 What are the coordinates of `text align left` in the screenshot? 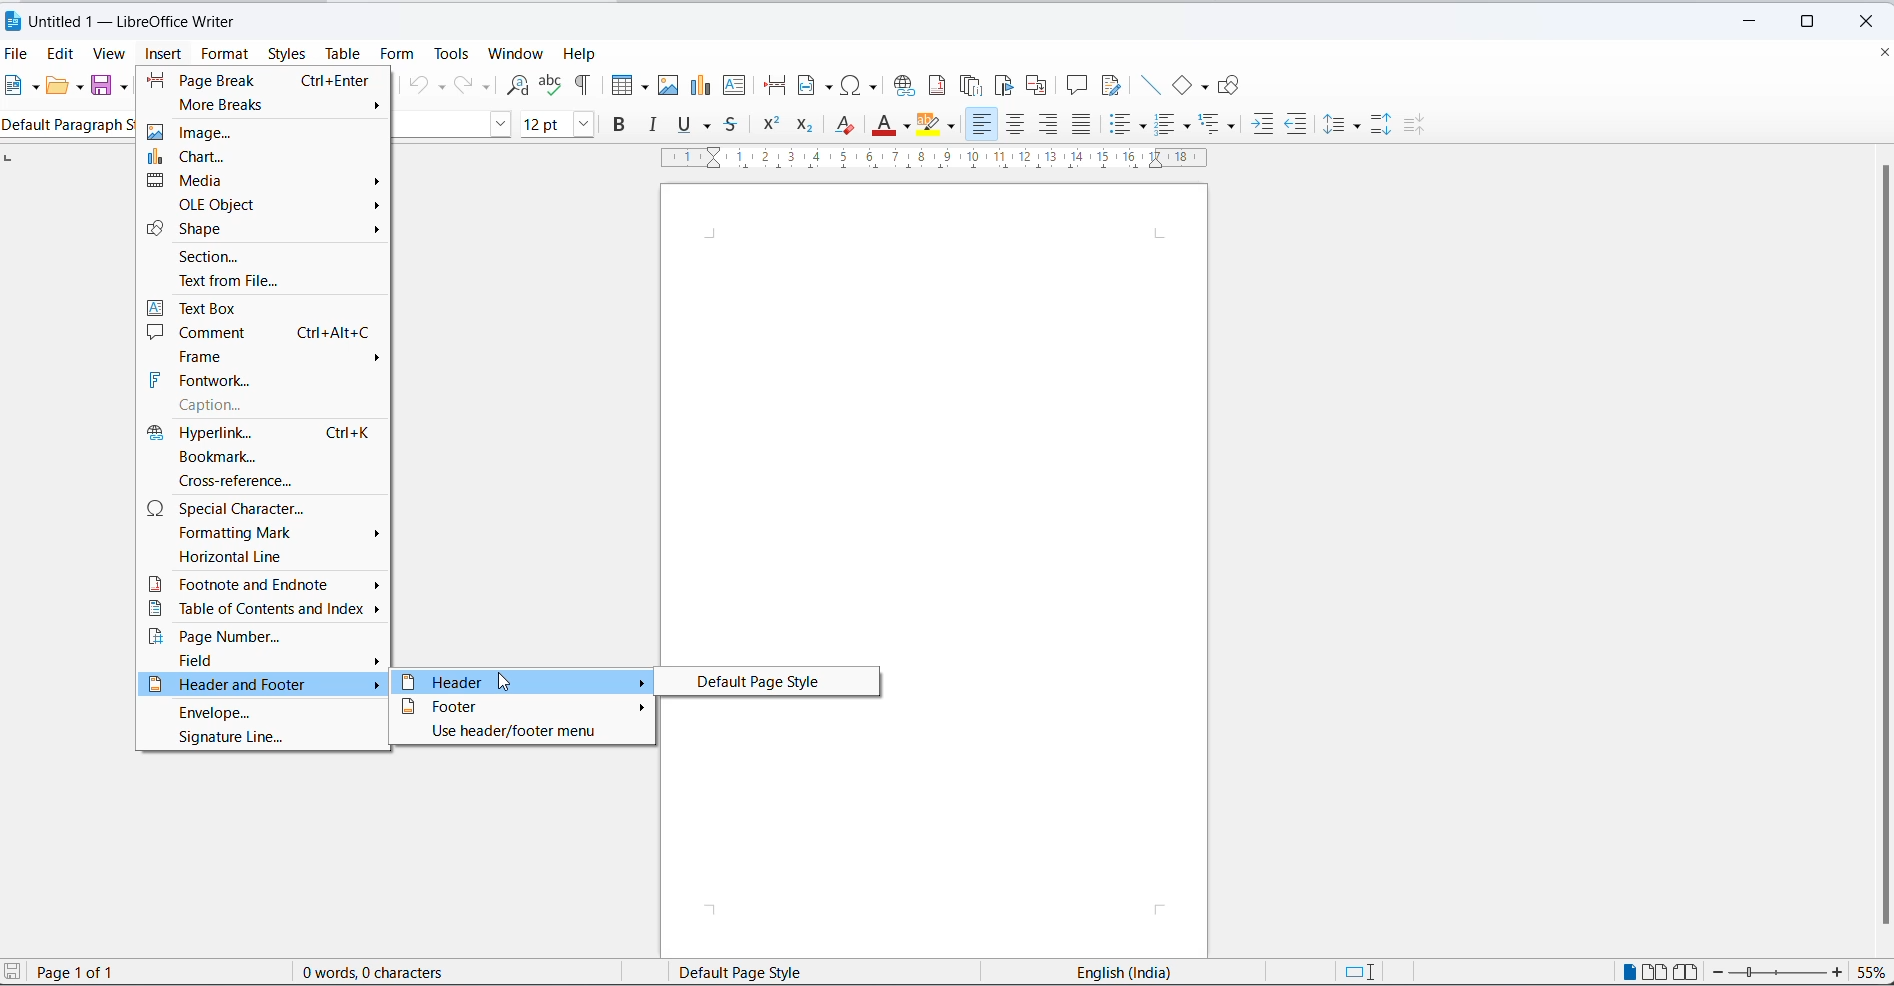 It's located at (982, 127).